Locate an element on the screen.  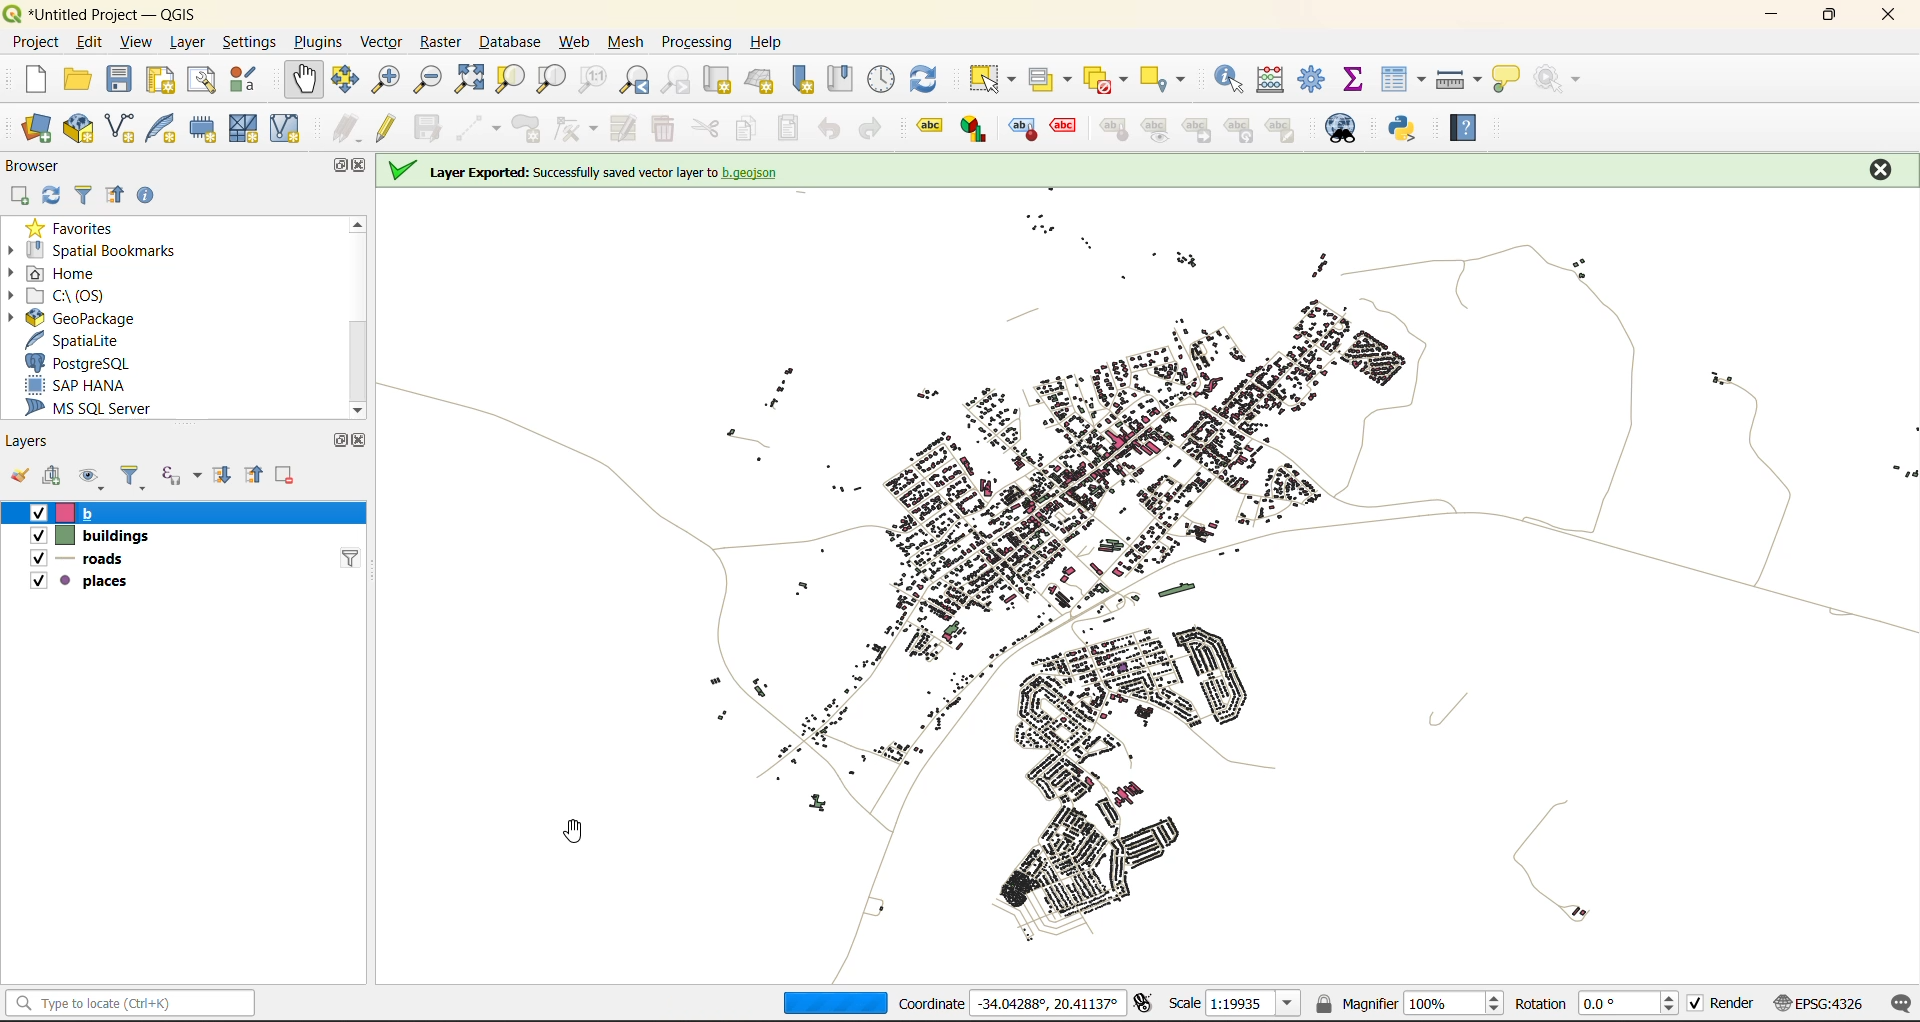
crs is located at coordinates (1822, 1002).